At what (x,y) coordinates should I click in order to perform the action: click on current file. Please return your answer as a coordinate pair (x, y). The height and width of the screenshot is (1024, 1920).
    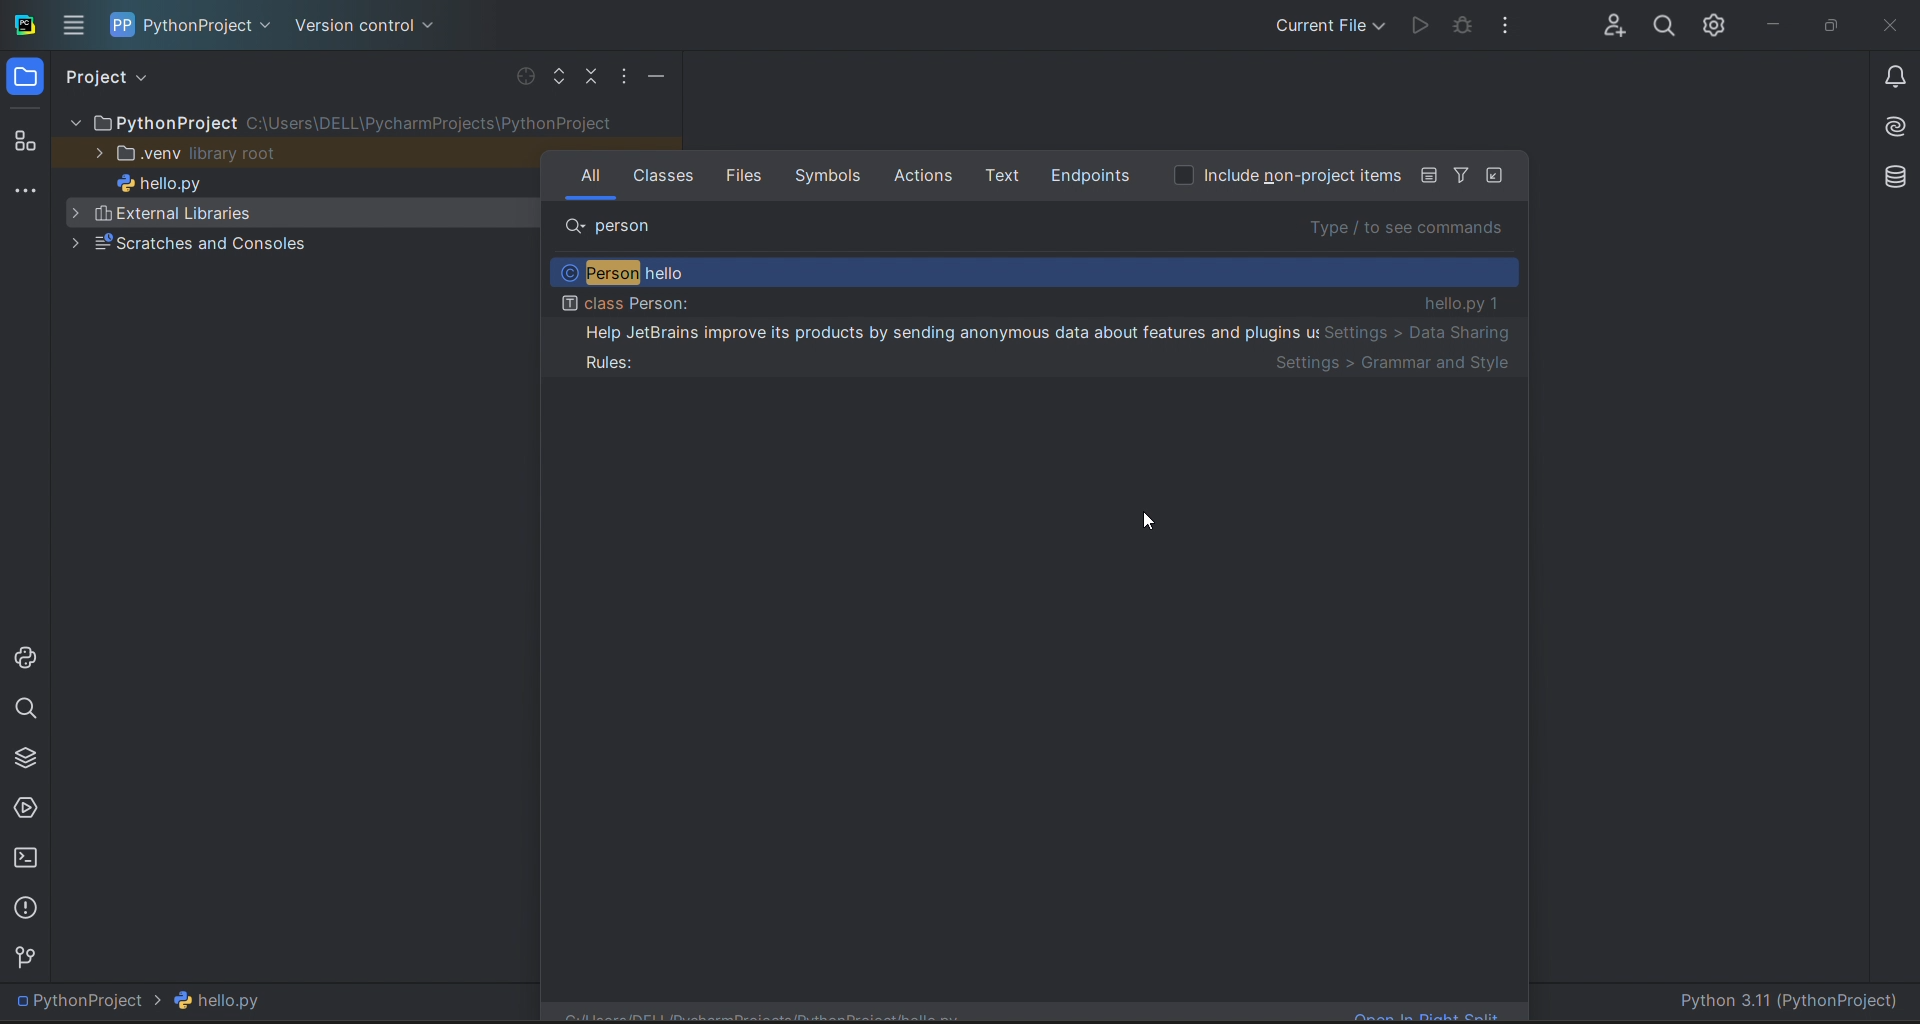
    Looking at the image, I should click on (1326, 25).